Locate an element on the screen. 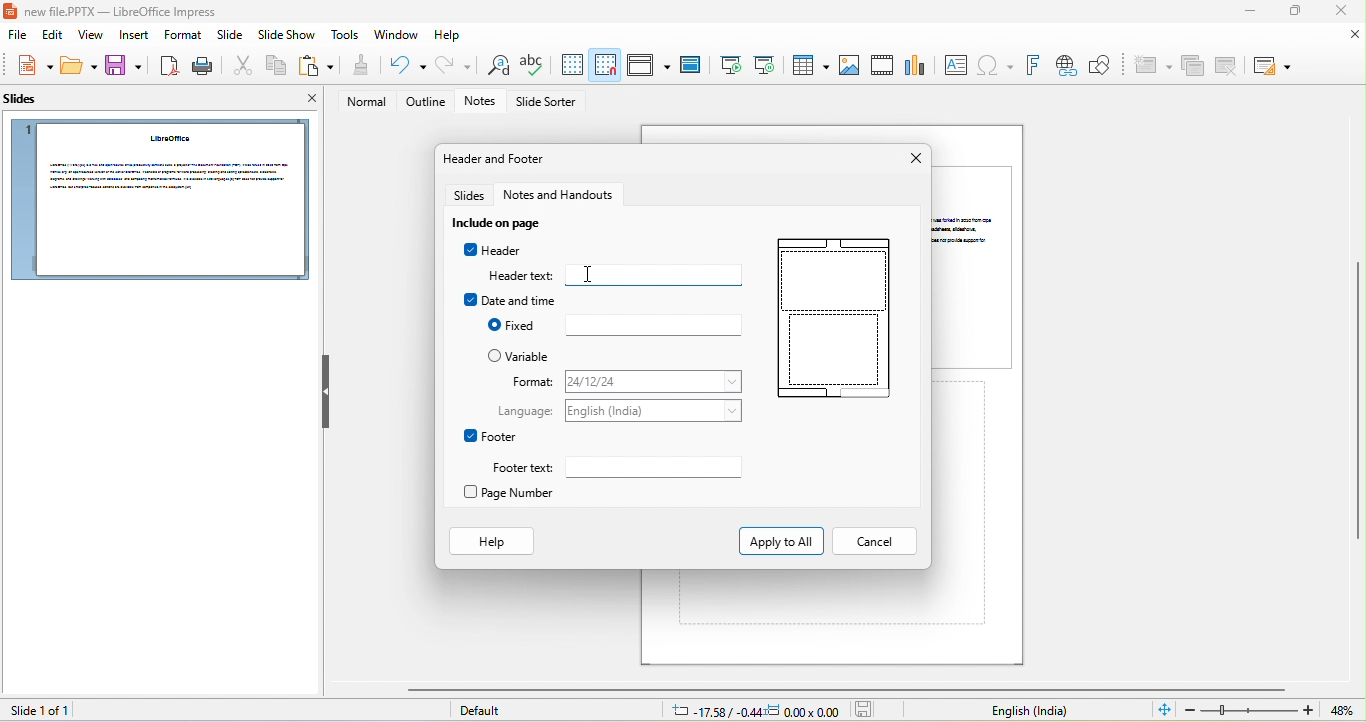  insert is located at coordinates (136, 36).